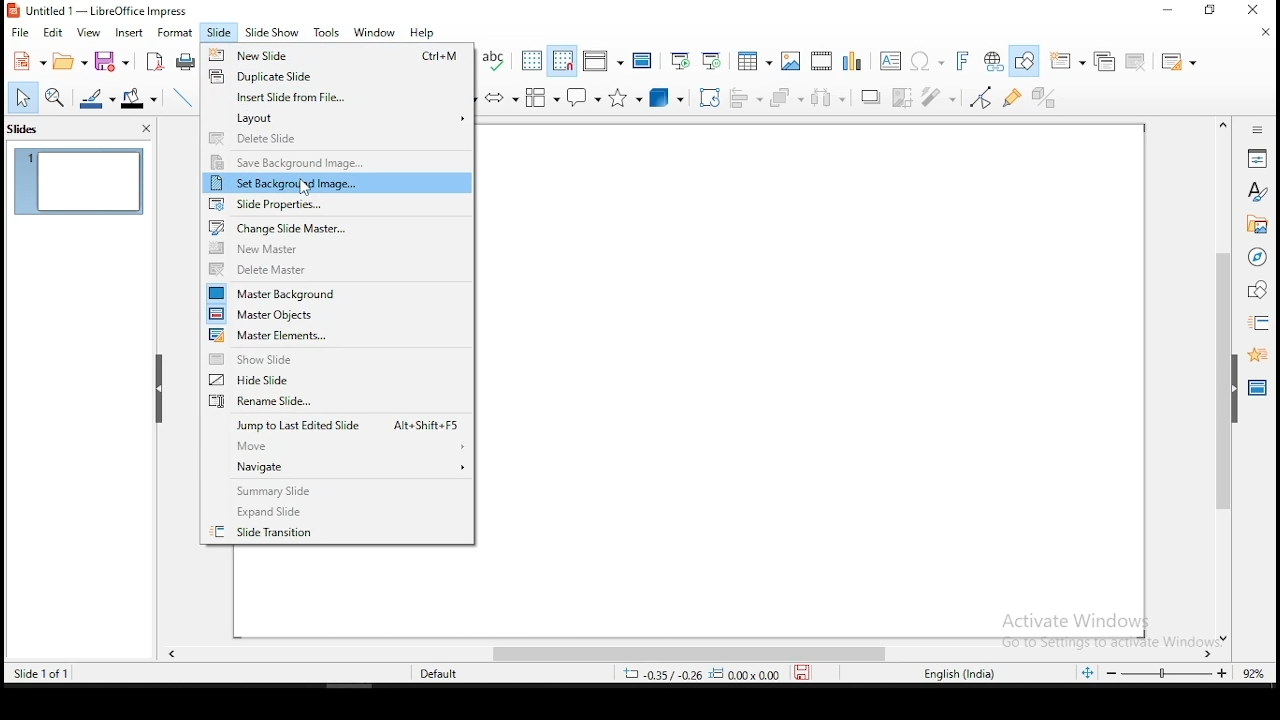  What do you see at coordinates (1258, 290) in the screenshot?
I see `shapes` at bounding box center [1258, 290].